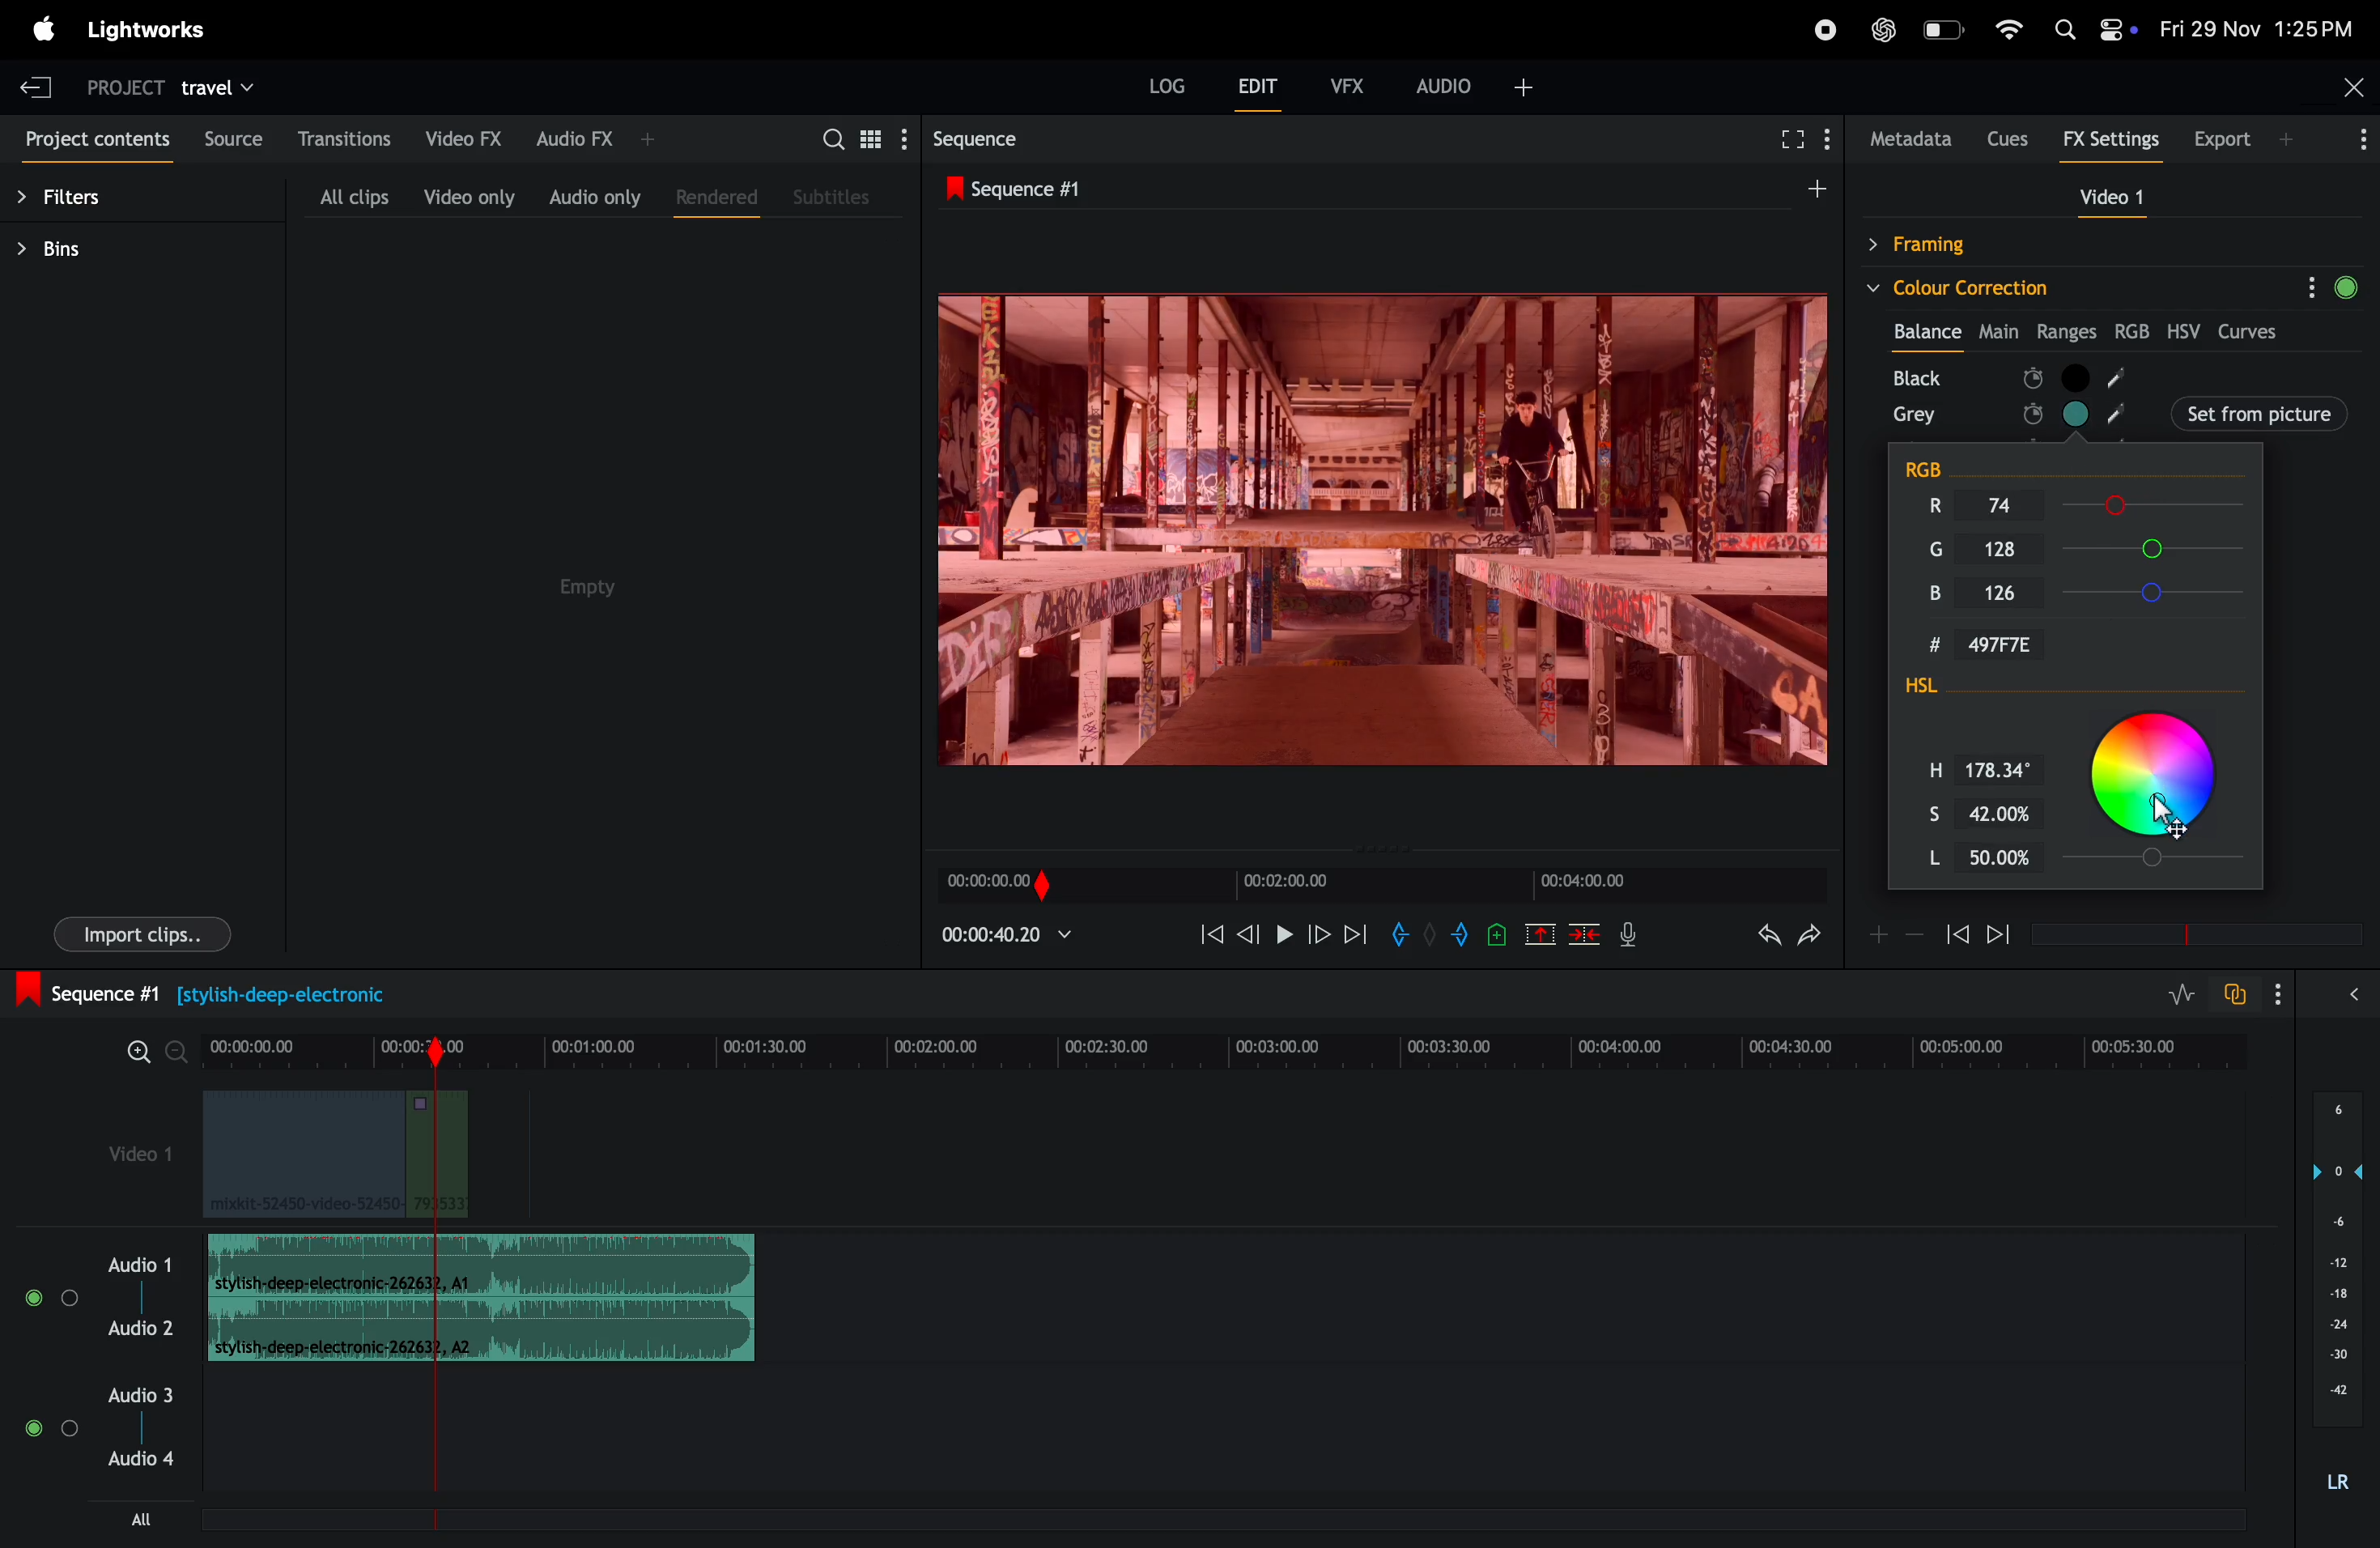 The width and height of the screenshot is (2380, 1548). I want to click on source, so click(234, 138).